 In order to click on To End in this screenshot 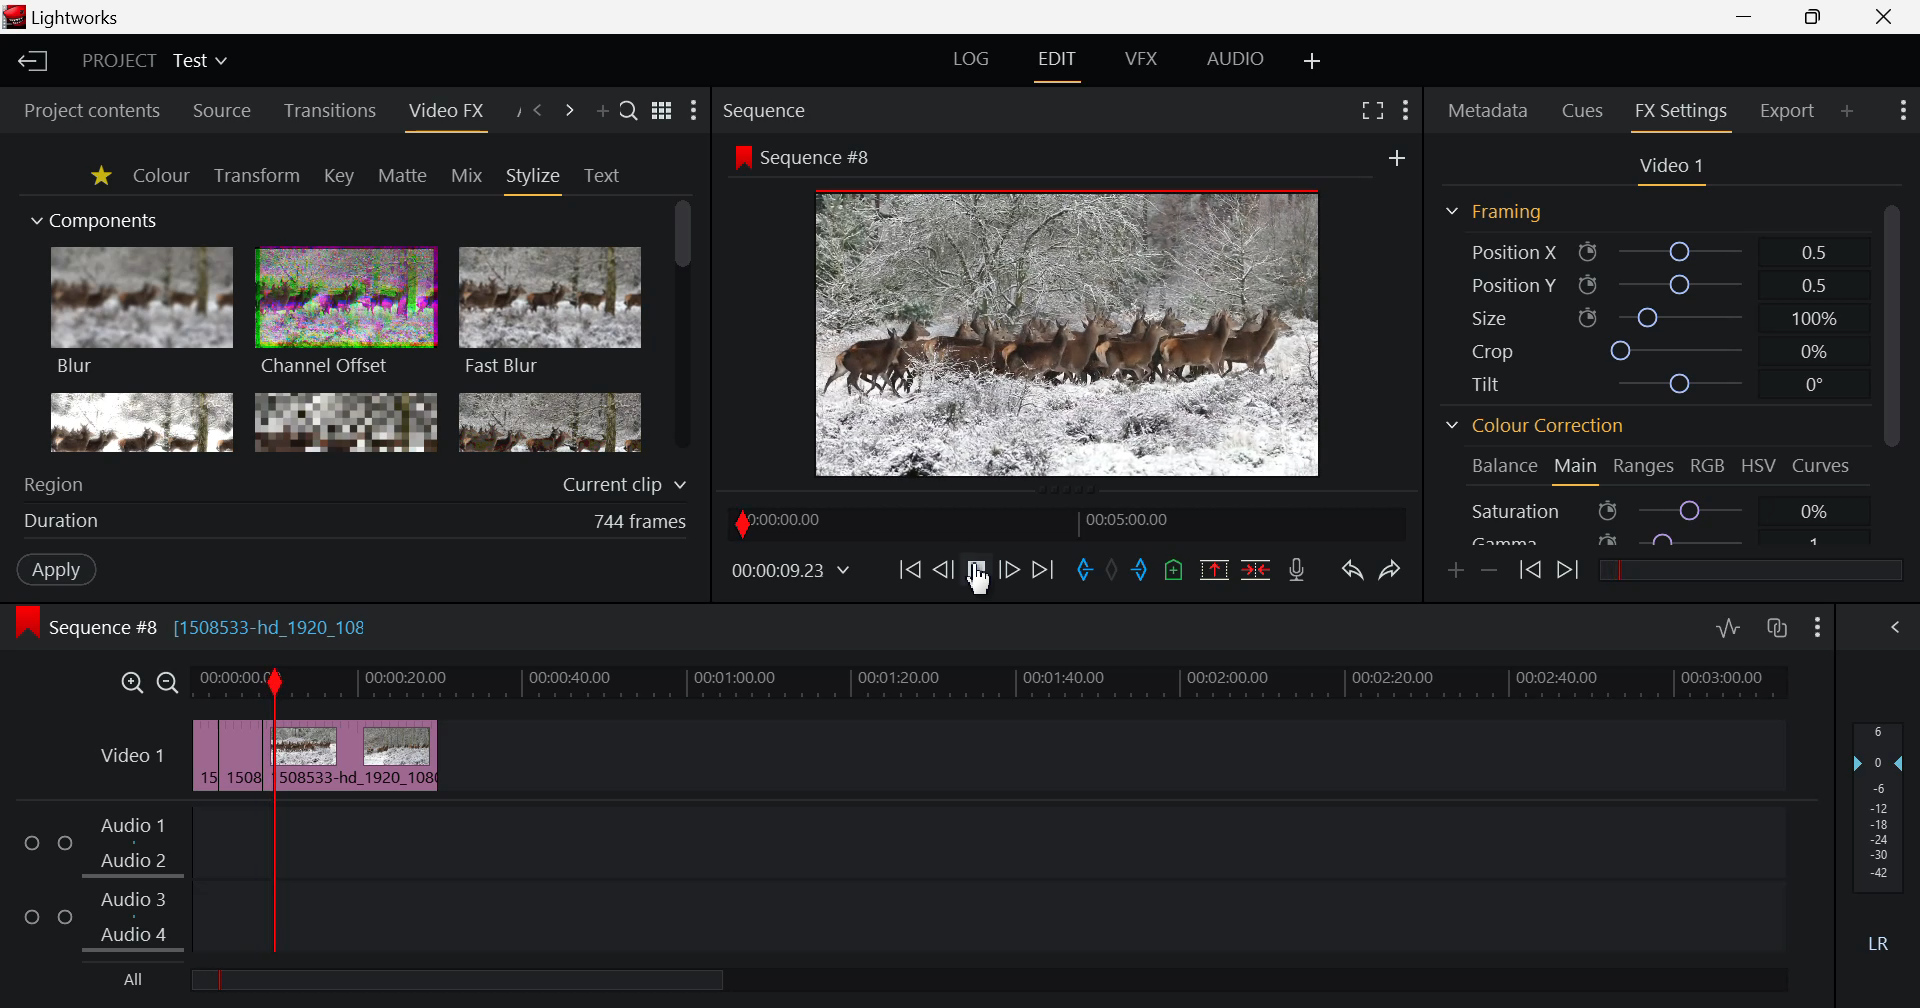, I will do `click(1043, 571)`.